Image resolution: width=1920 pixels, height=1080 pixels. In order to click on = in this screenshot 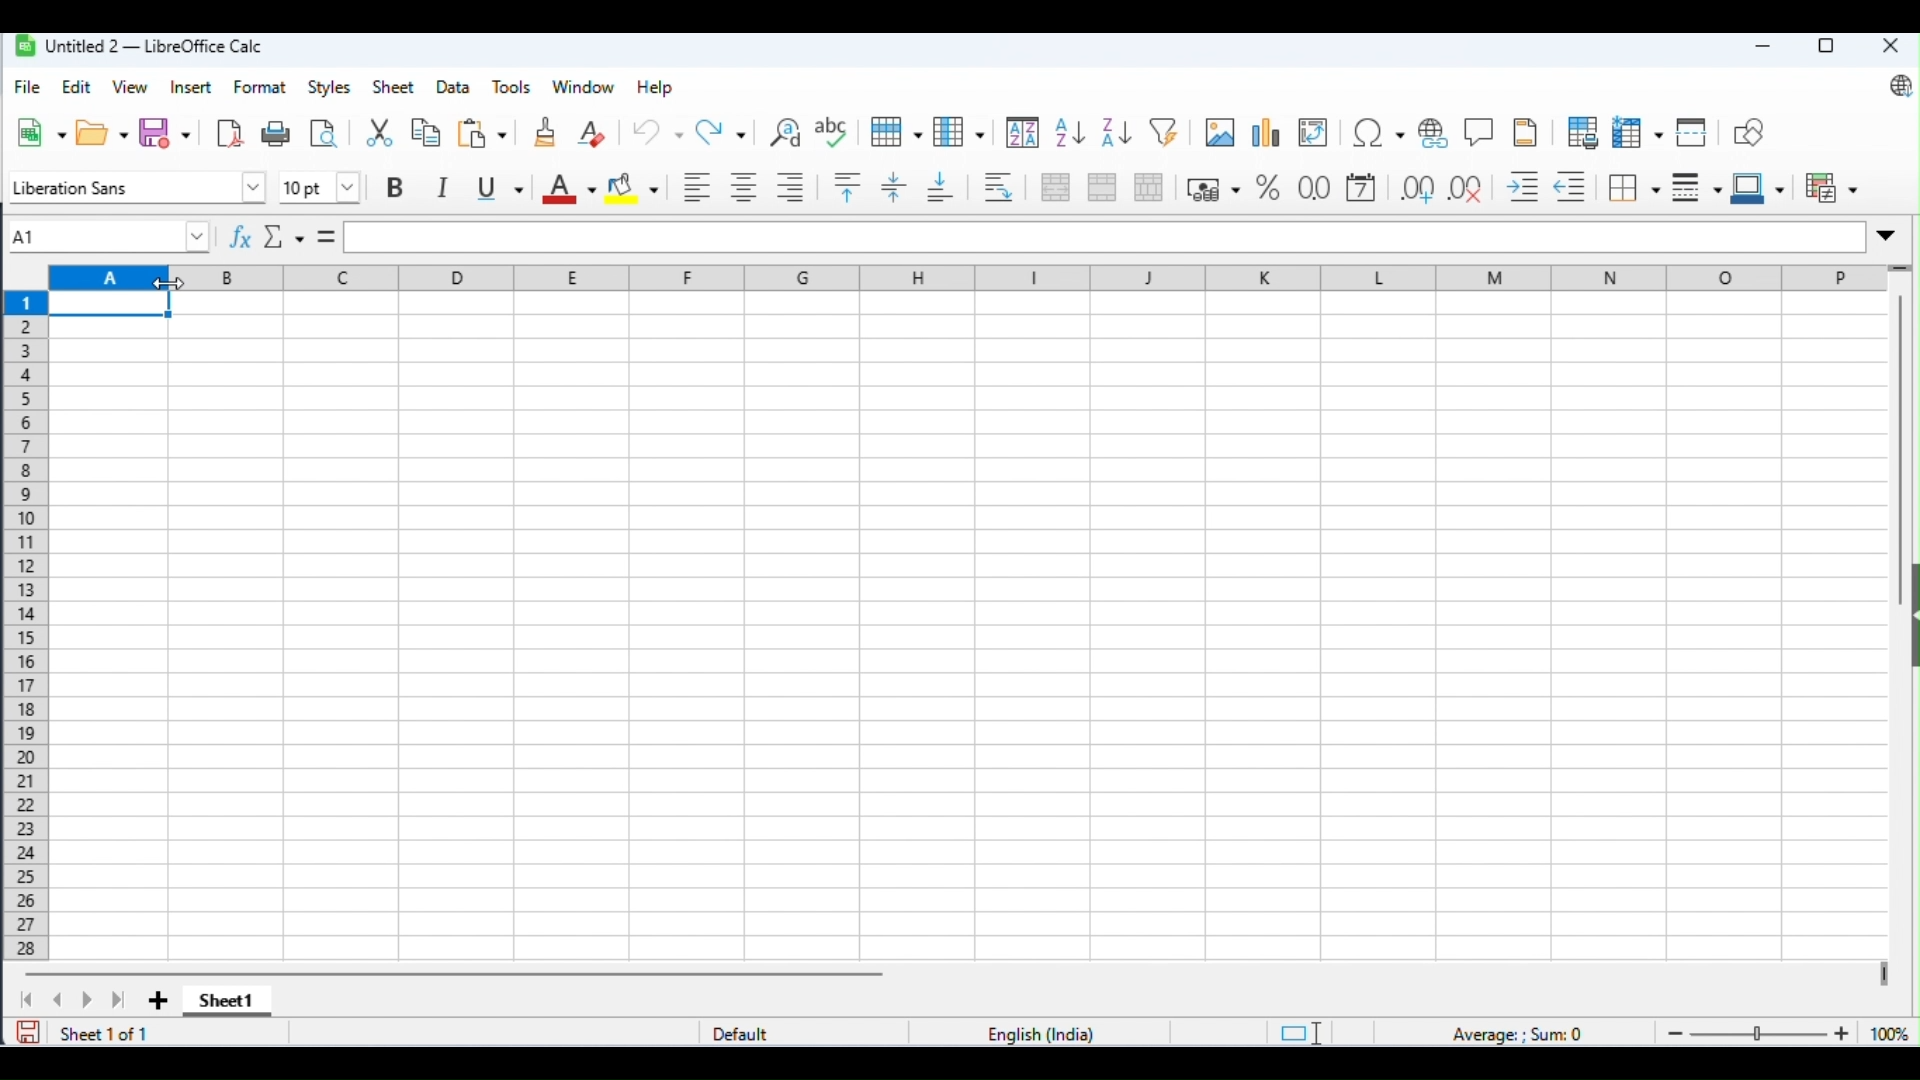, I will do `click(325, 234)`.